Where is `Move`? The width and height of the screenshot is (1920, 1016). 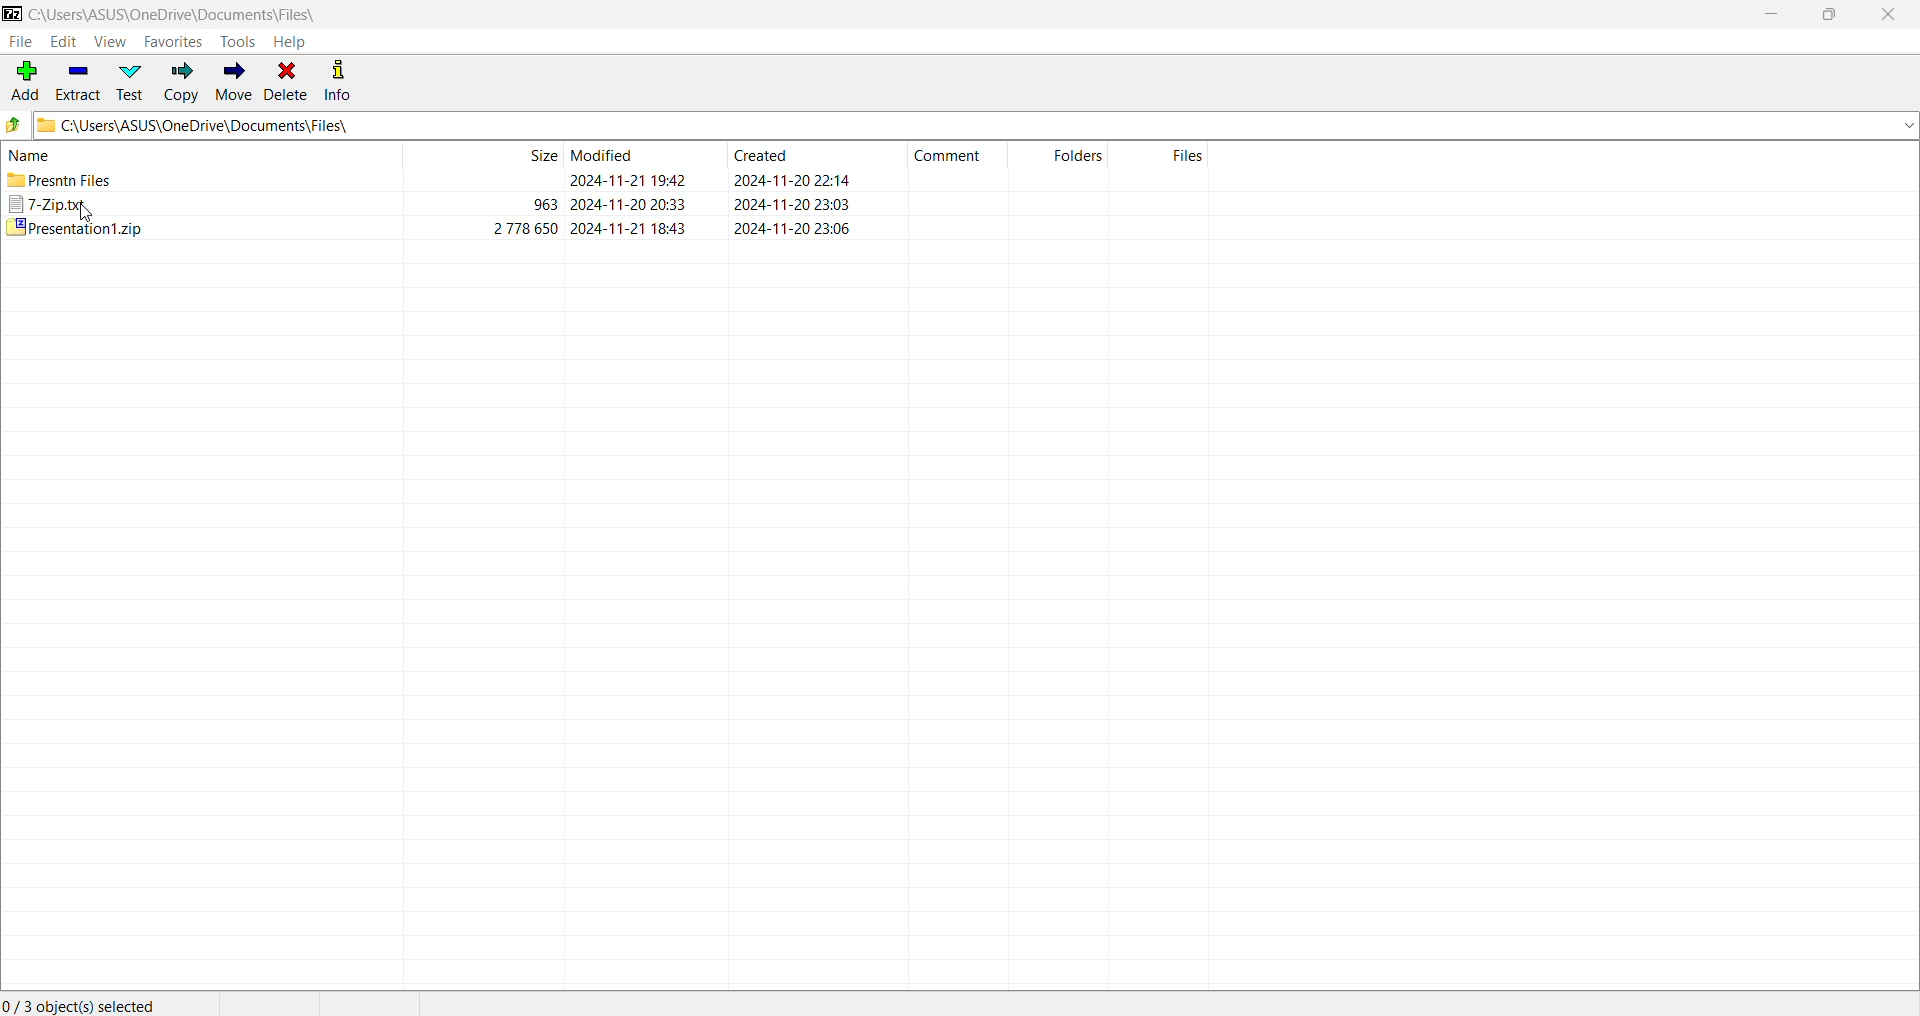
Move is located at coordinates (232, 82).